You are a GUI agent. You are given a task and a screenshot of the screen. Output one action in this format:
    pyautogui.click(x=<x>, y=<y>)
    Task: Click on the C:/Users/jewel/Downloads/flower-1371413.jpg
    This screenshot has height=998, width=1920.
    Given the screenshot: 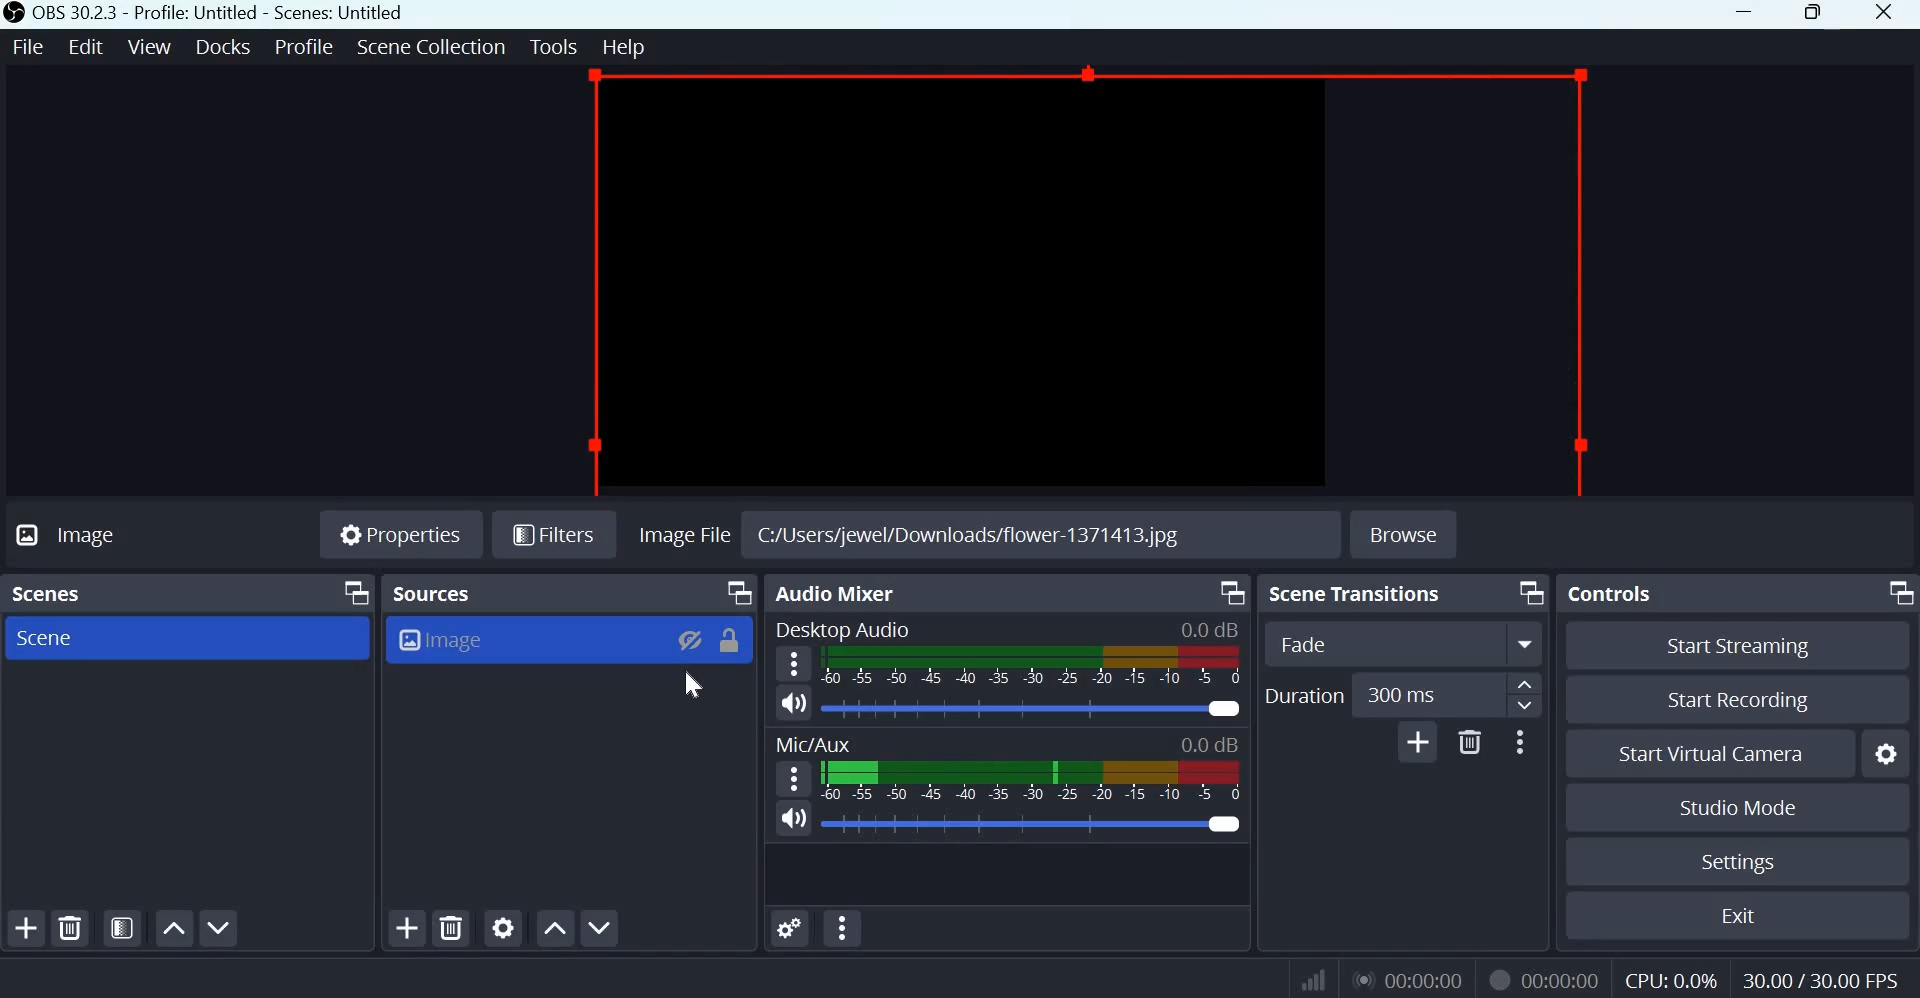 What is the action you would take?
    pyautogui.click(x=1025, y=533)
    